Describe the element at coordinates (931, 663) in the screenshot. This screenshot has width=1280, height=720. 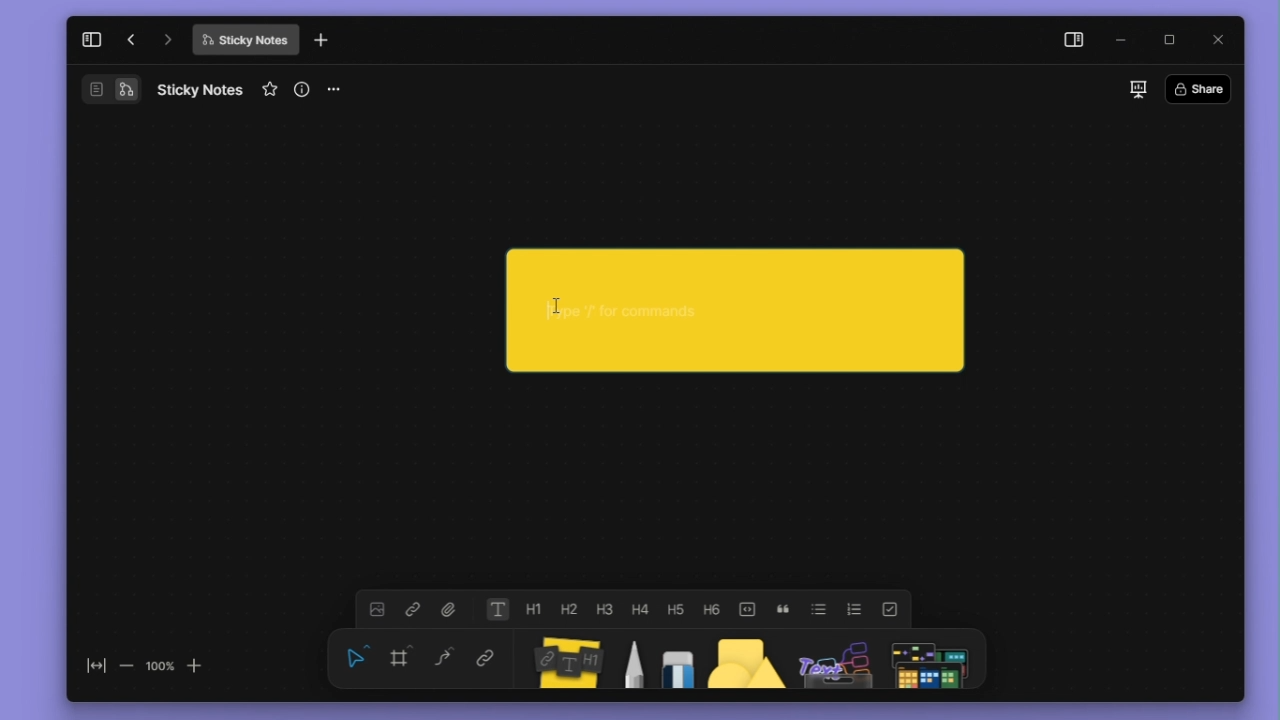
I see `Symbols Panel Icon` at that location.